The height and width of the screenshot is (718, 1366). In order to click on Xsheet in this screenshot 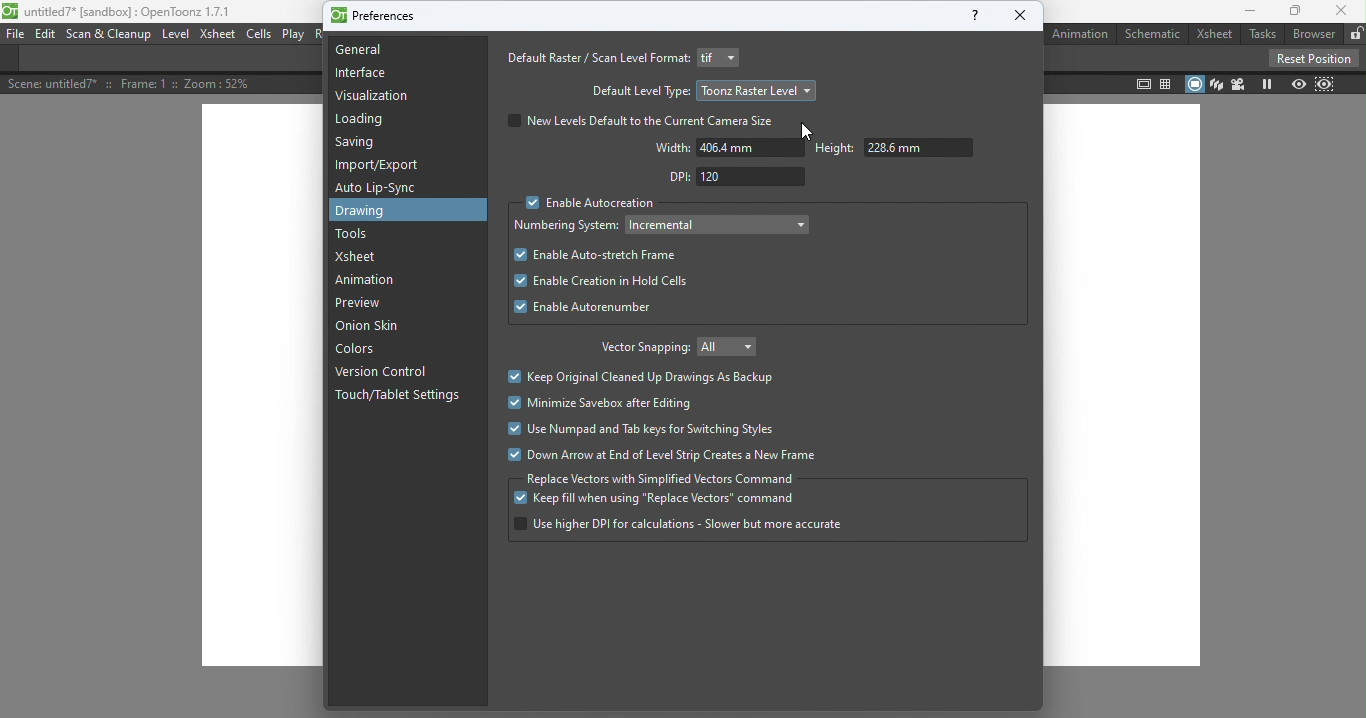, I will do `click(1214, 35)`.